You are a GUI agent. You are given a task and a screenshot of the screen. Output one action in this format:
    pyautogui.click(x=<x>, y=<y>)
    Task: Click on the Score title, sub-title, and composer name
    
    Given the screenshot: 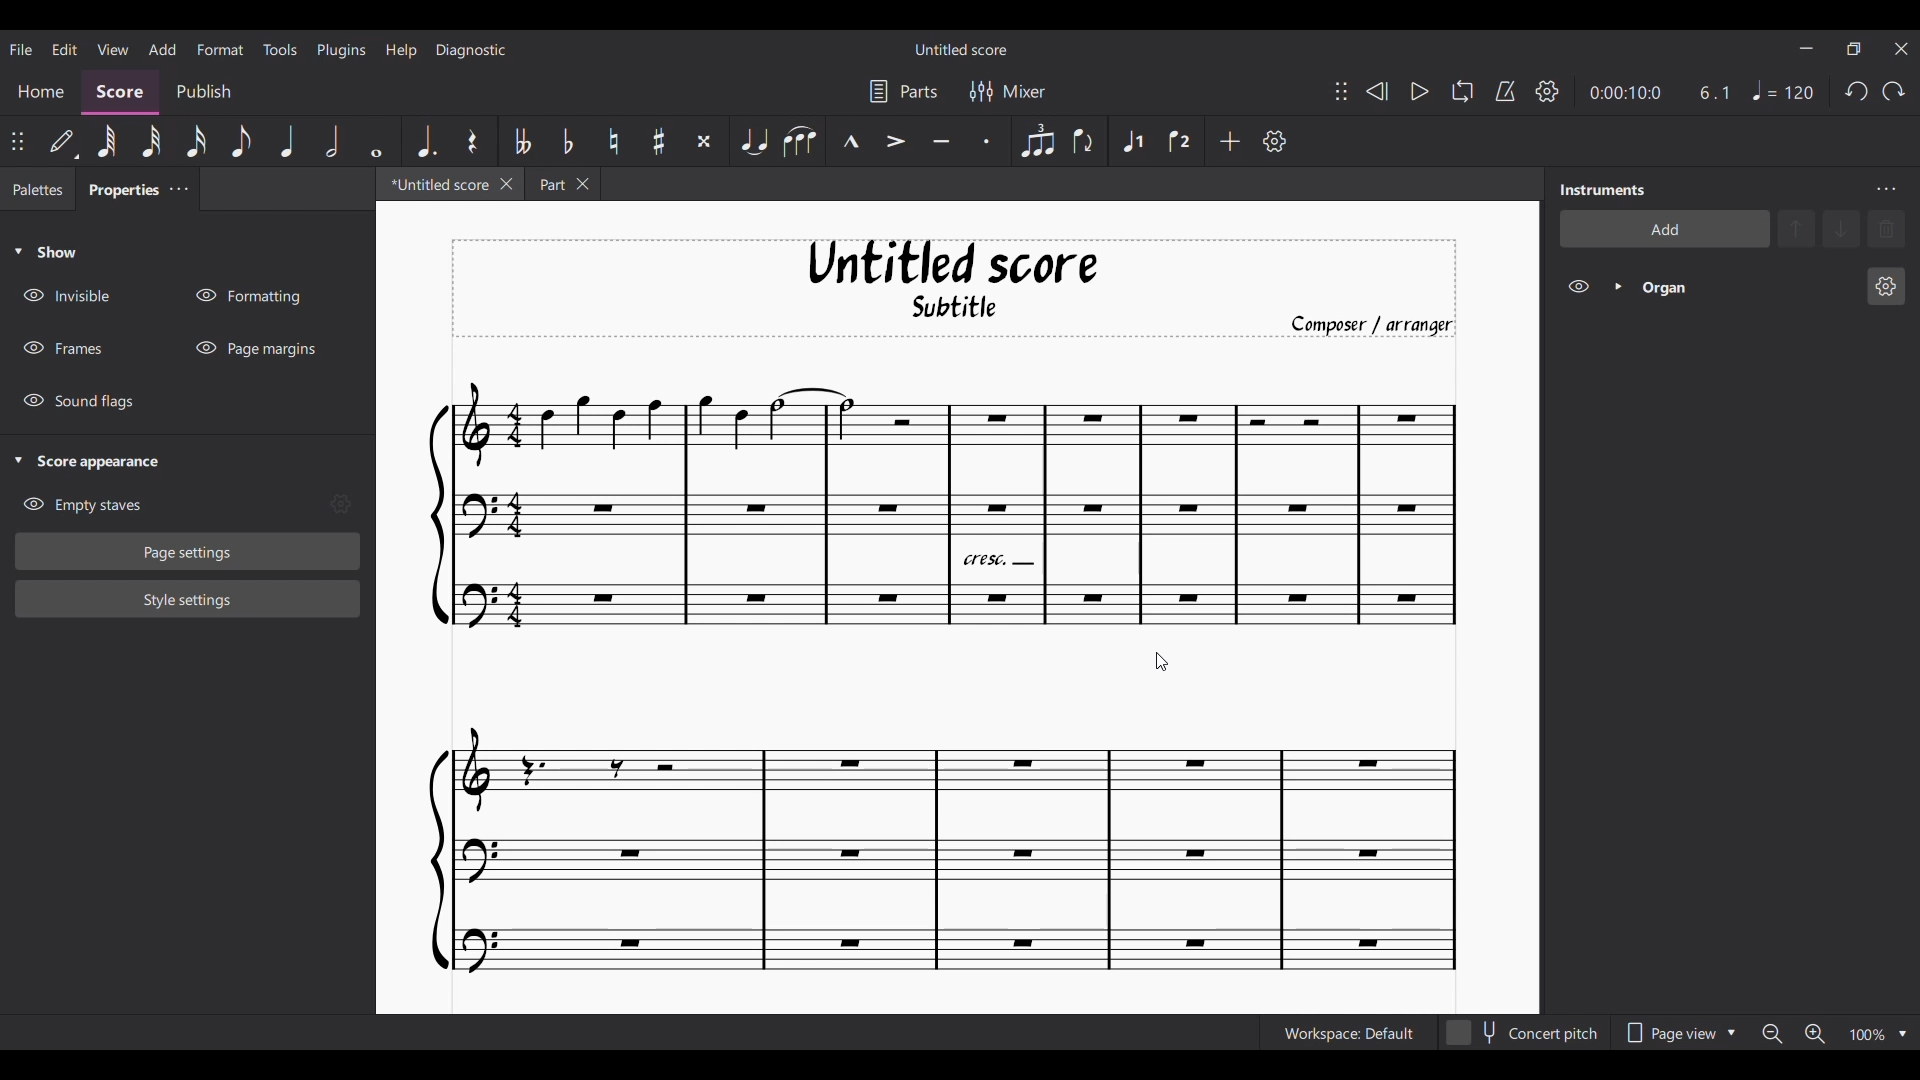 What is the action you would take?
    pyautogui.click(x=954, y=289)
    